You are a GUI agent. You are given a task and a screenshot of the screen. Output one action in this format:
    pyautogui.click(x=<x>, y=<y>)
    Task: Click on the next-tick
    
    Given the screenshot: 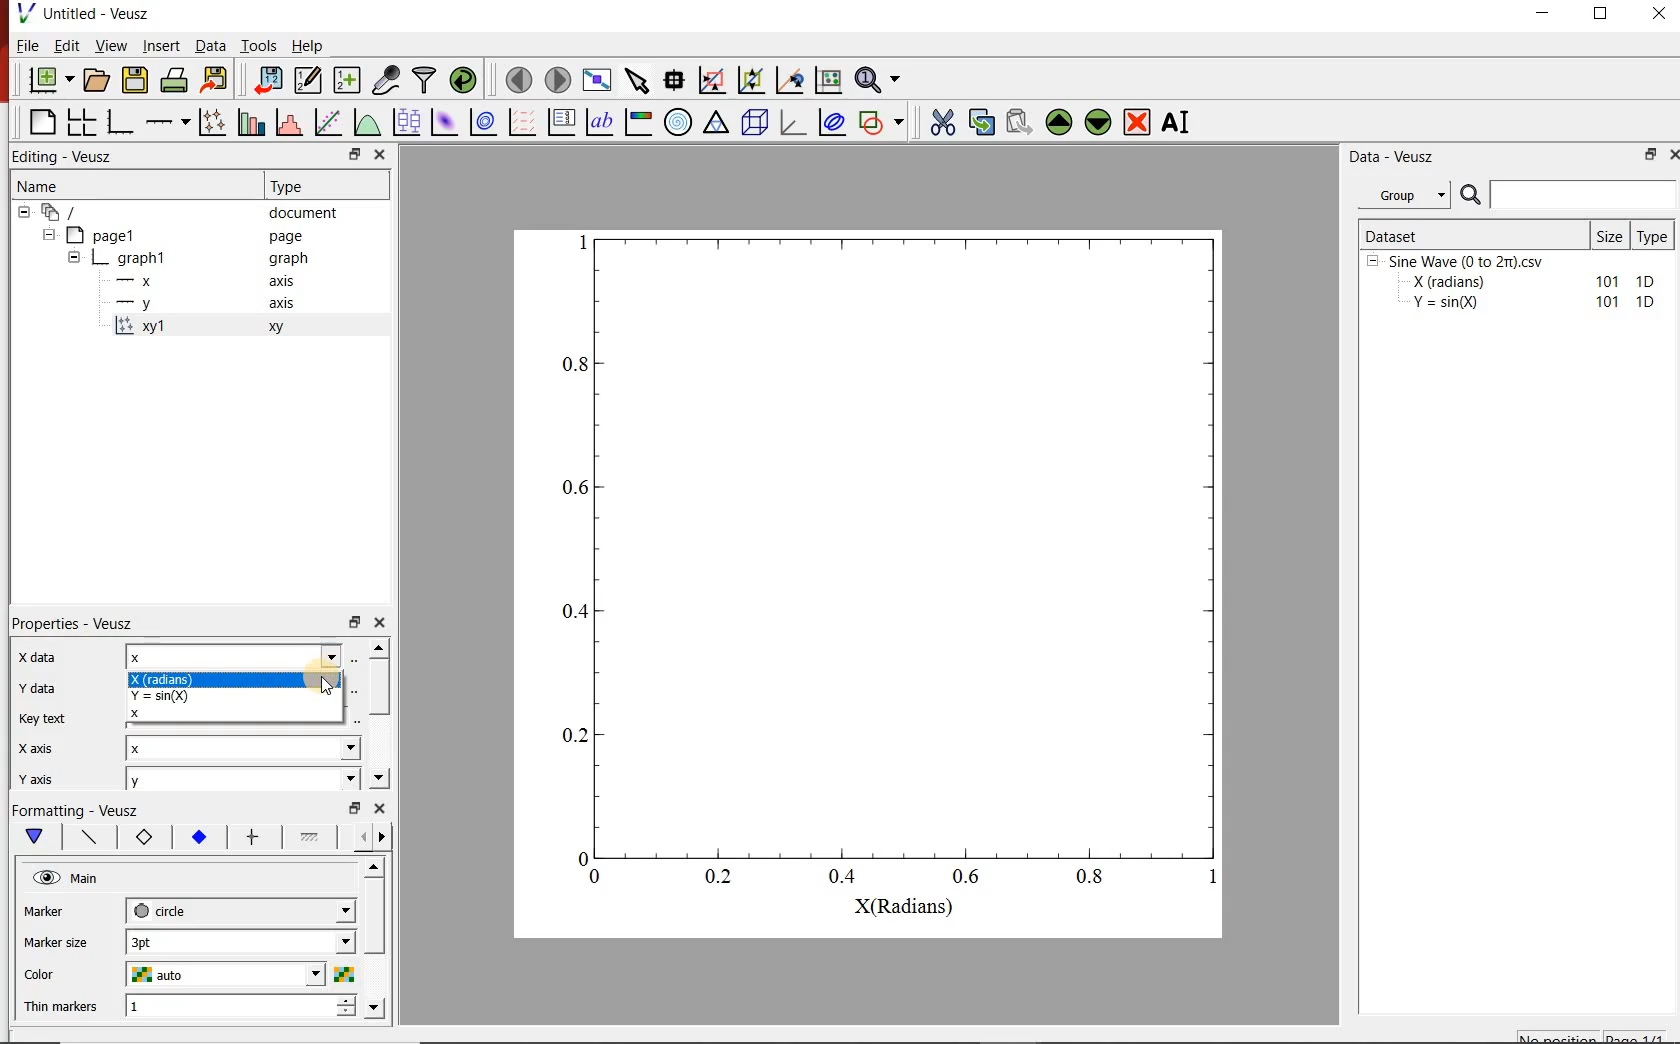 What is the action you would take?
    pyautogui.click(x=240, y=909)
    